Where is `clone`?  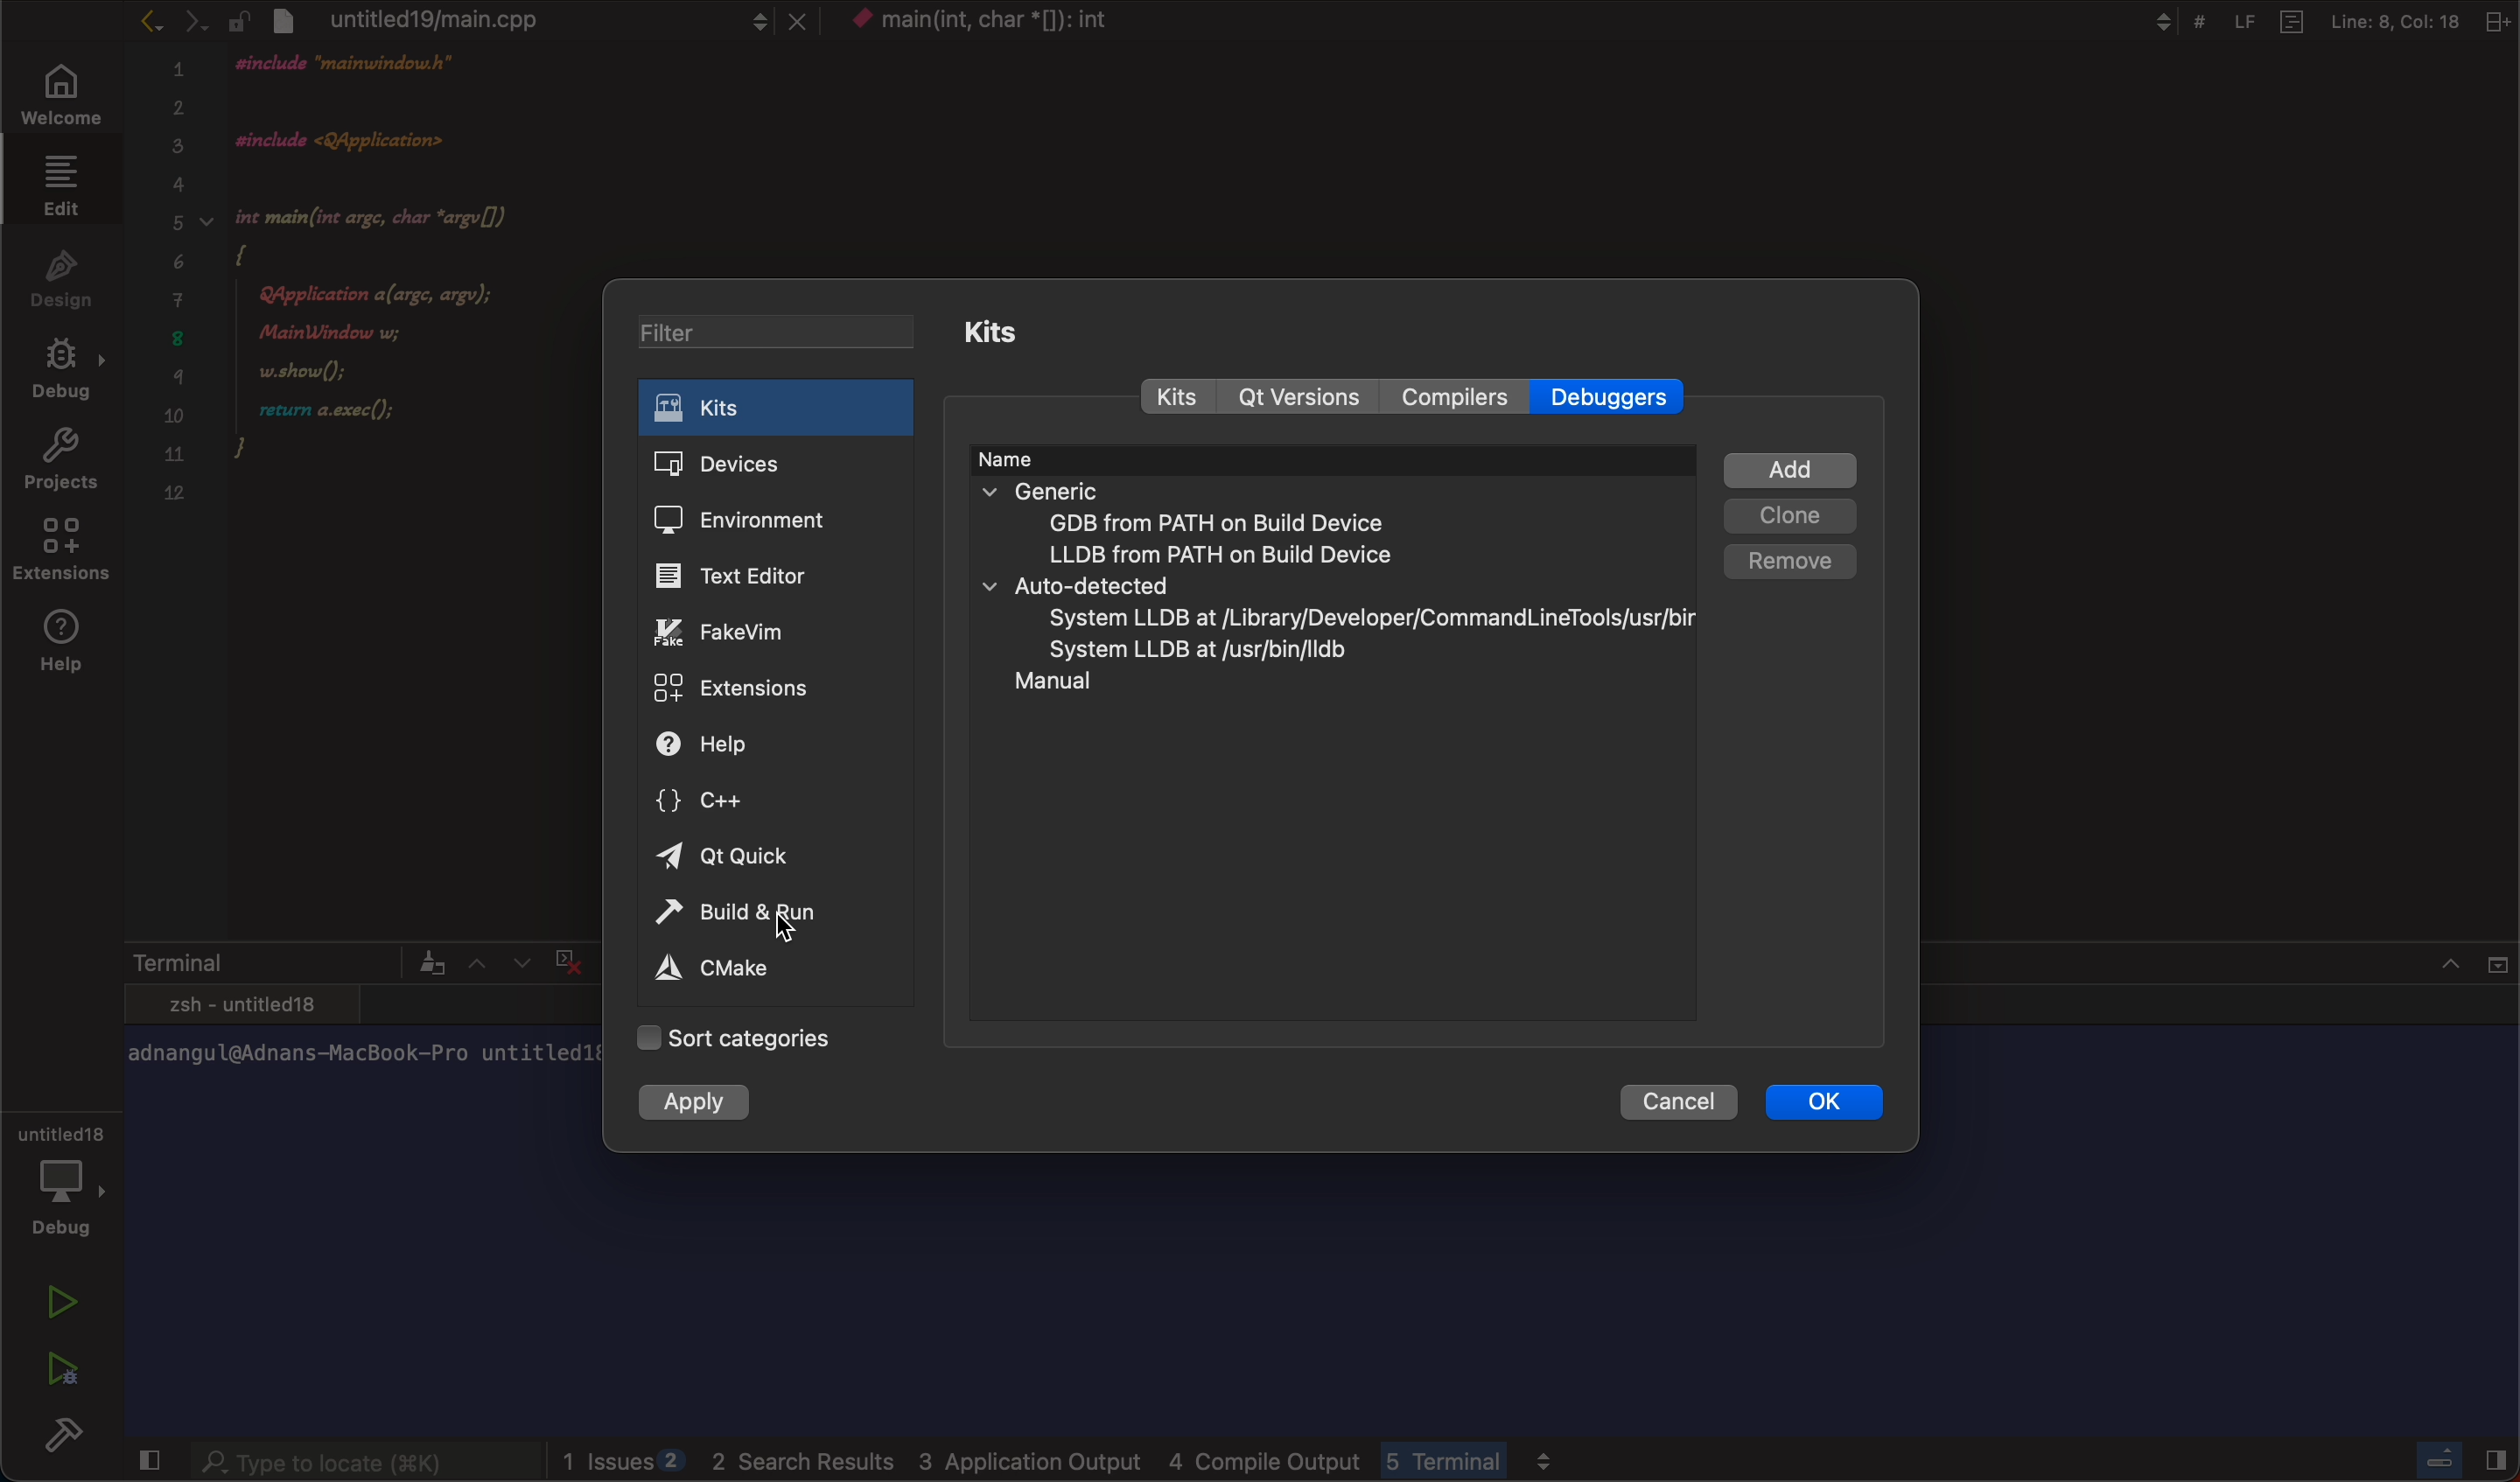 clone is located at coordinates (1794, 514).